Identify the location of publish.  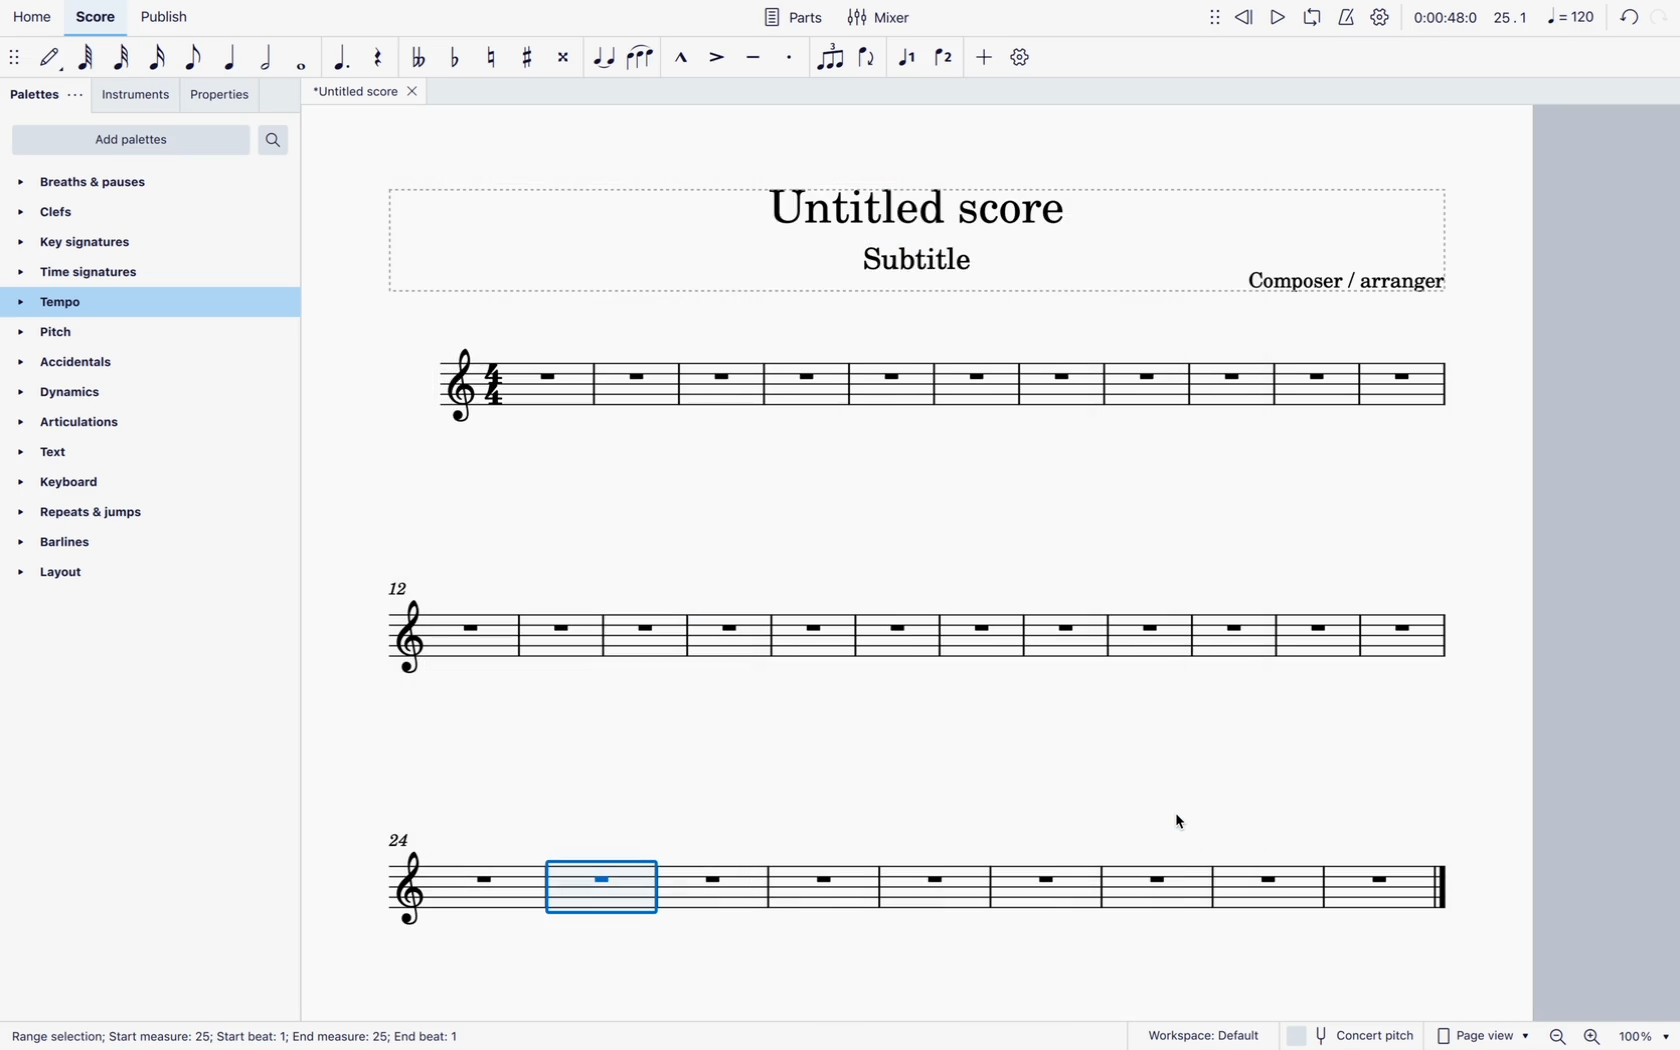
(161, 21).